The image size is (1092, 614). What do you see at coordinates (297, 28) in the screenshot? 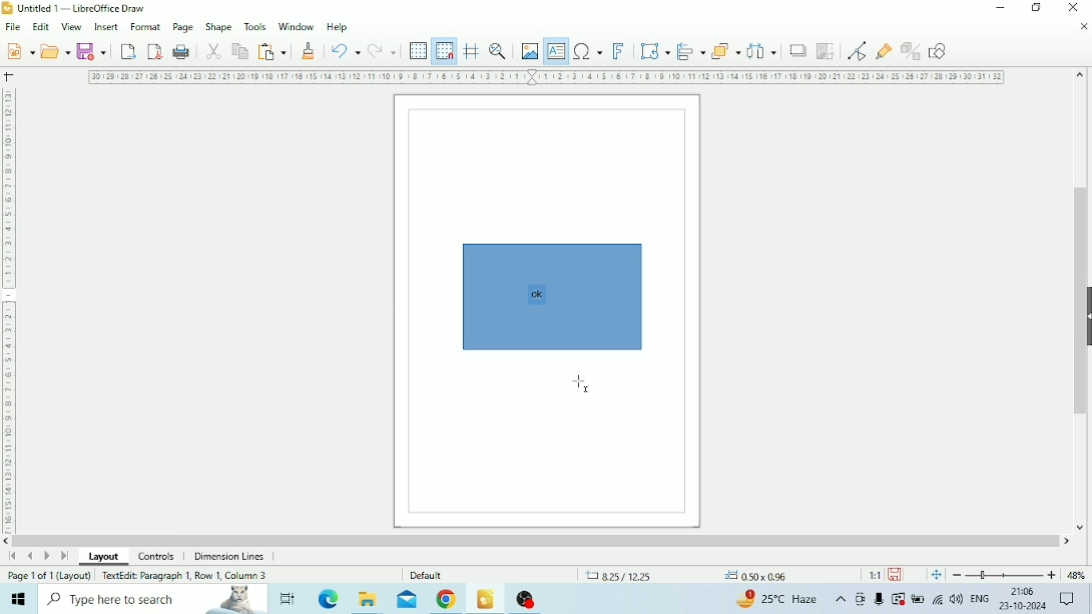
I see `Window` at bounding box center [297, 28].